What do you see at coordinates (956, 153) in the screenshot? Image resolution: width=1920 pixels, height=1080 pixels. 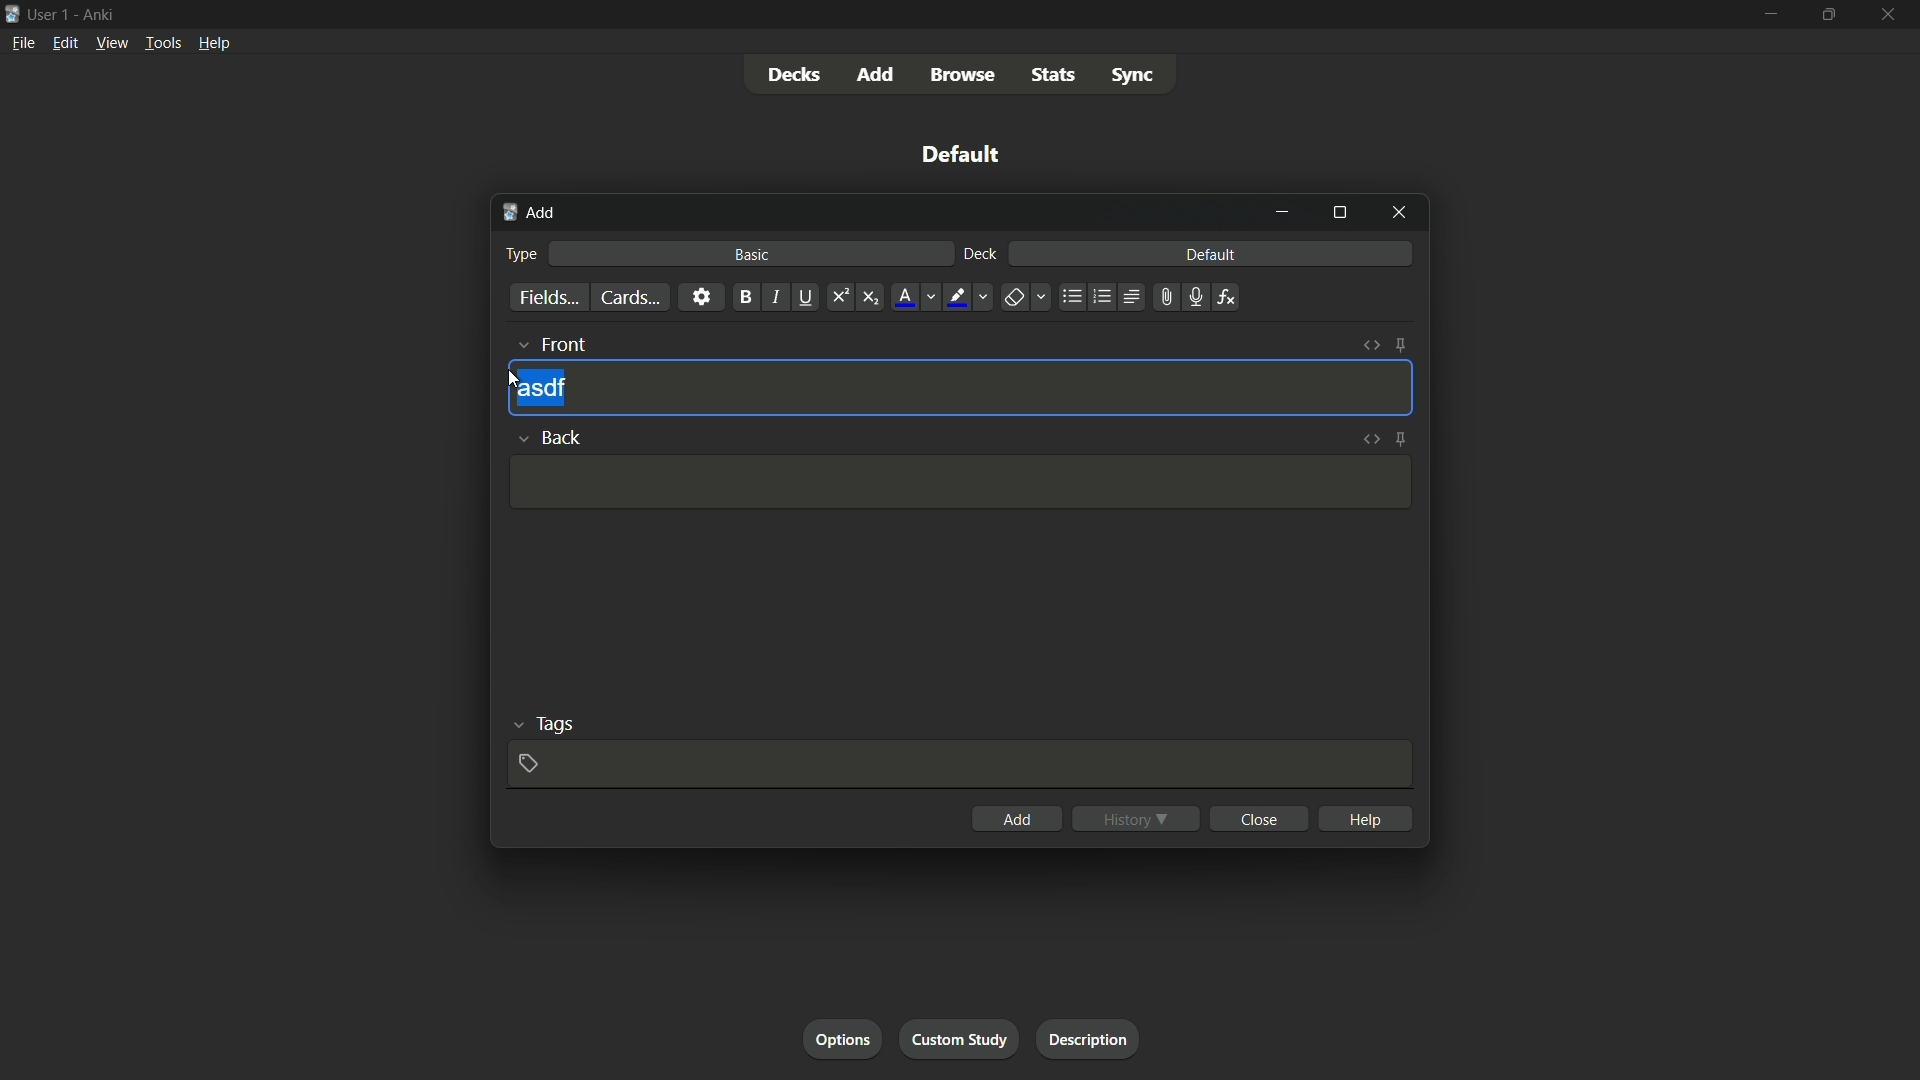 I see `default` at bounding box center [956, 153].